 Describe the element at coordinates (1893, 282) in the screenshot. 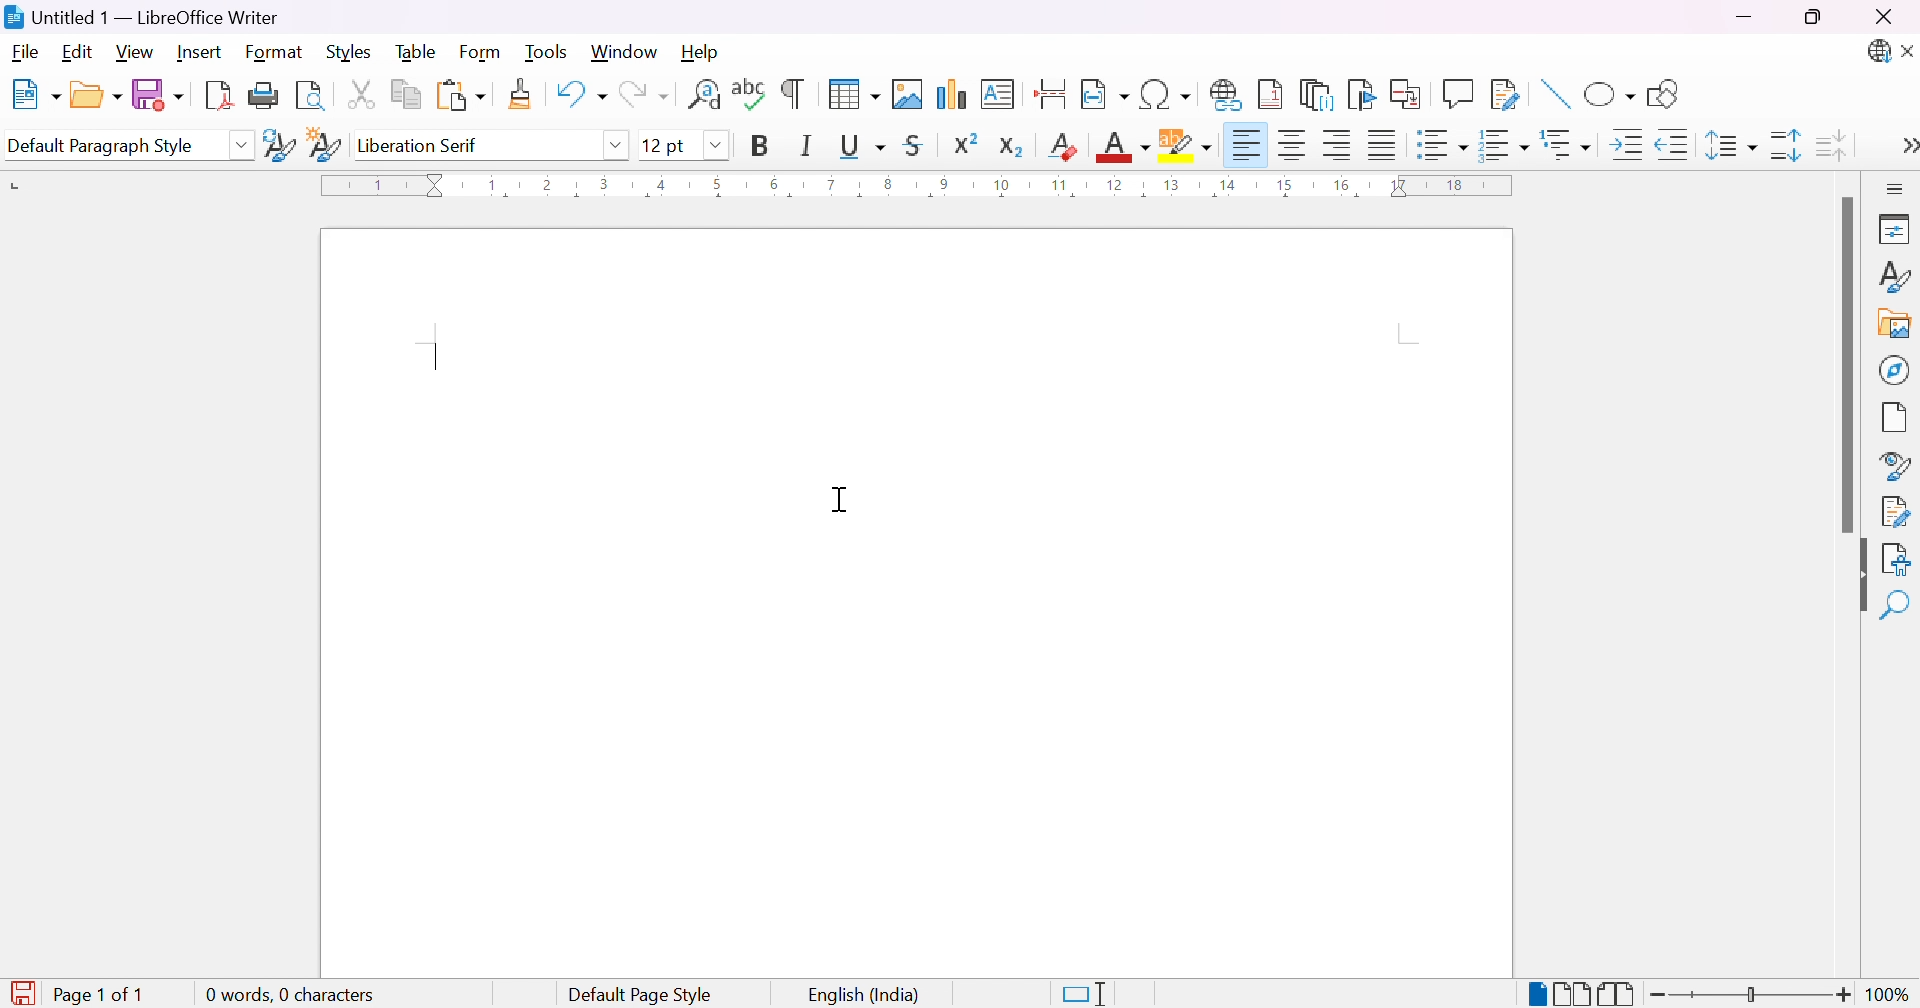

I see `Styles` at that location.